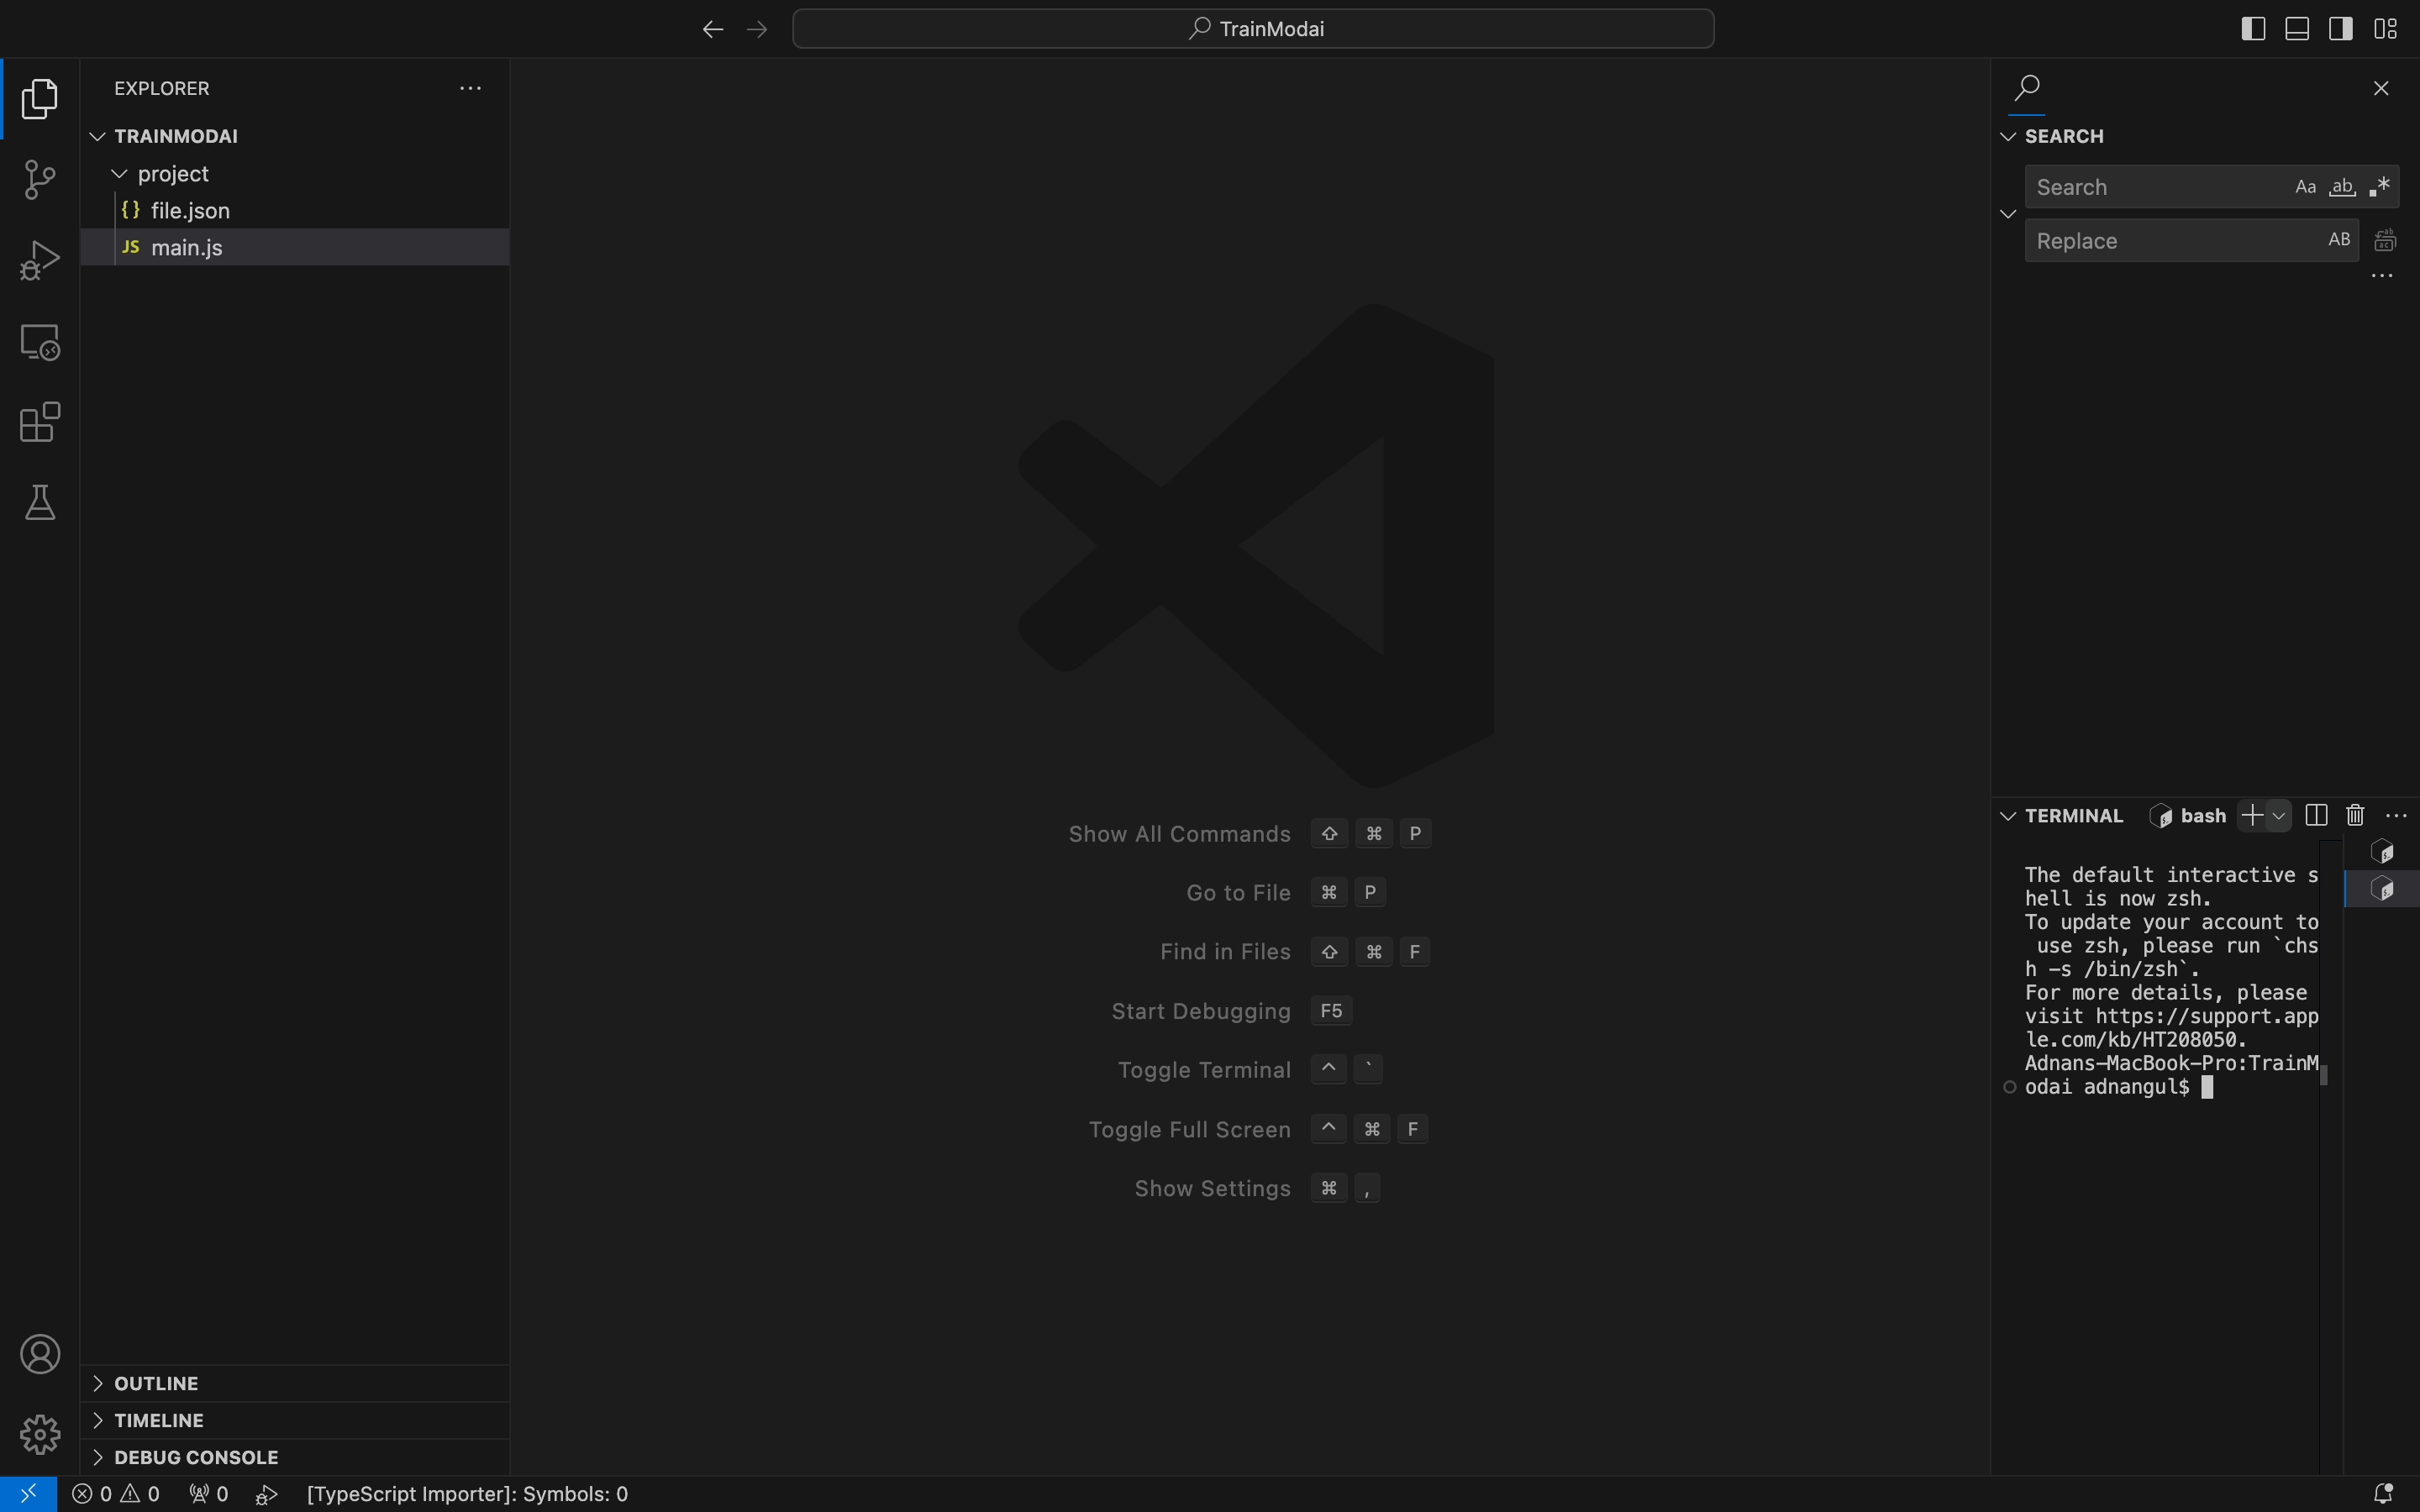 This screenshot has height=1512, width=2420. Describe the element at coordinates (1352, 1130) in the screenshot. I see `Toggle full Screen` at that location.